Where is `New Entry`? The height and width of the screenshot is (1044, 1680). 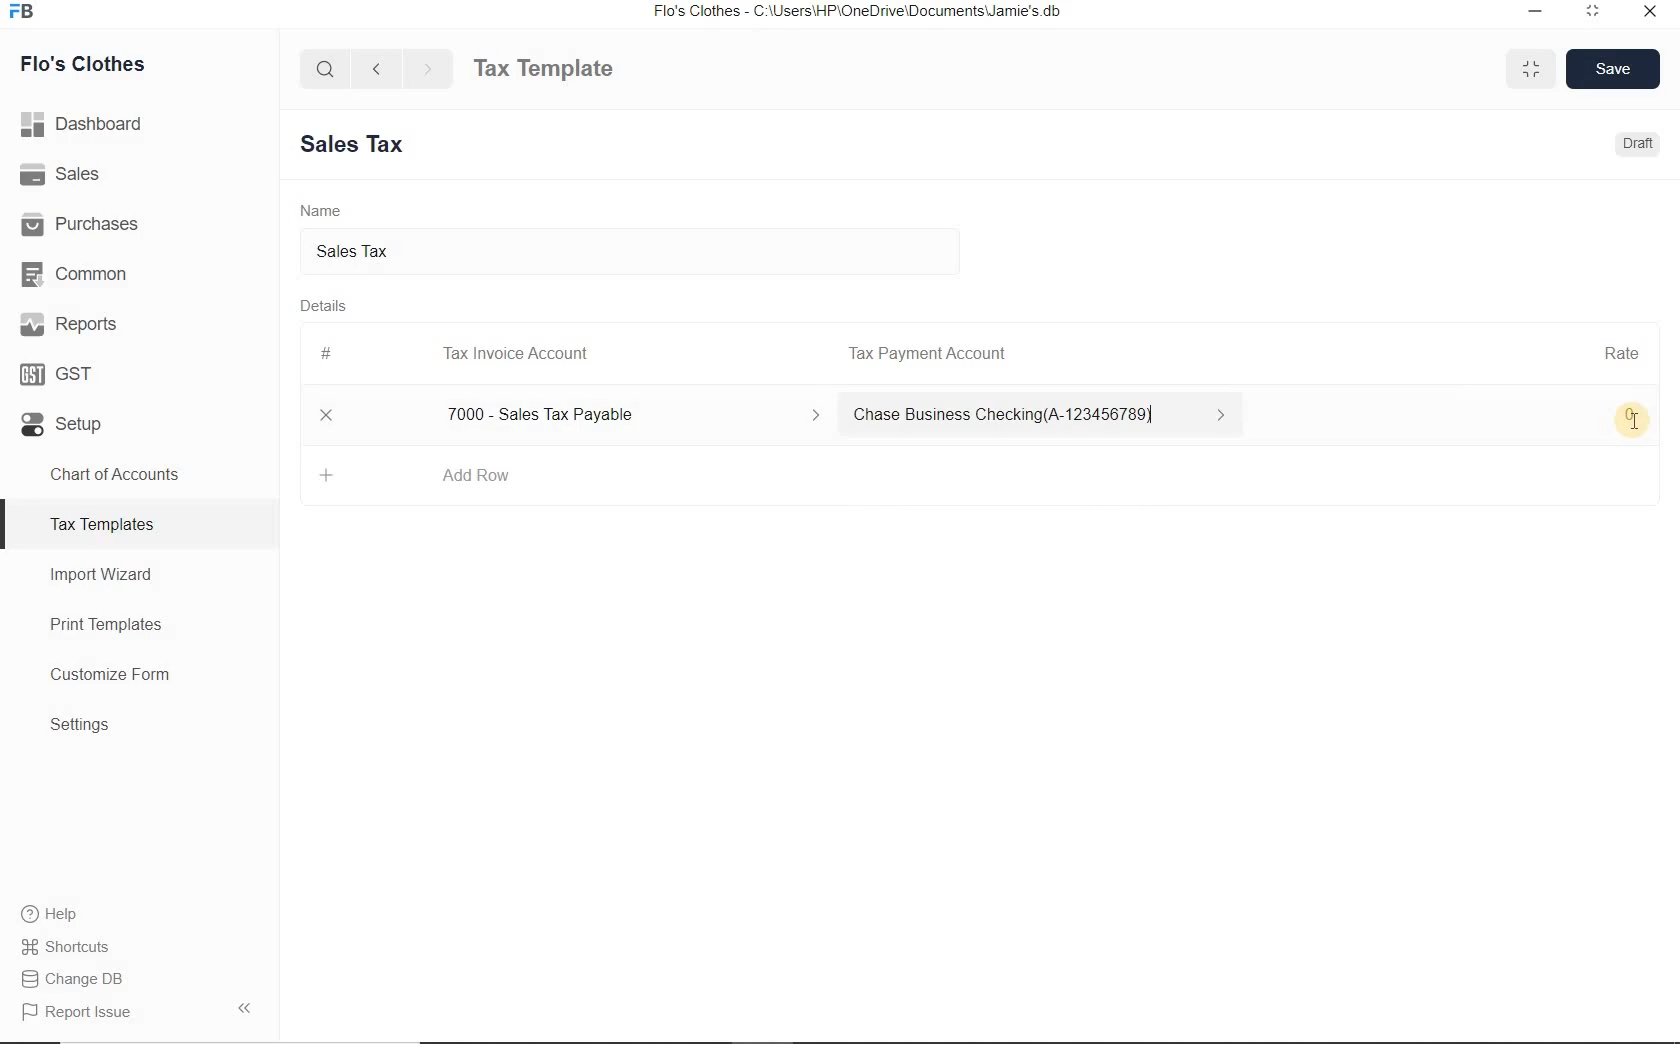 New Entry is located at coordinates (360, 145).